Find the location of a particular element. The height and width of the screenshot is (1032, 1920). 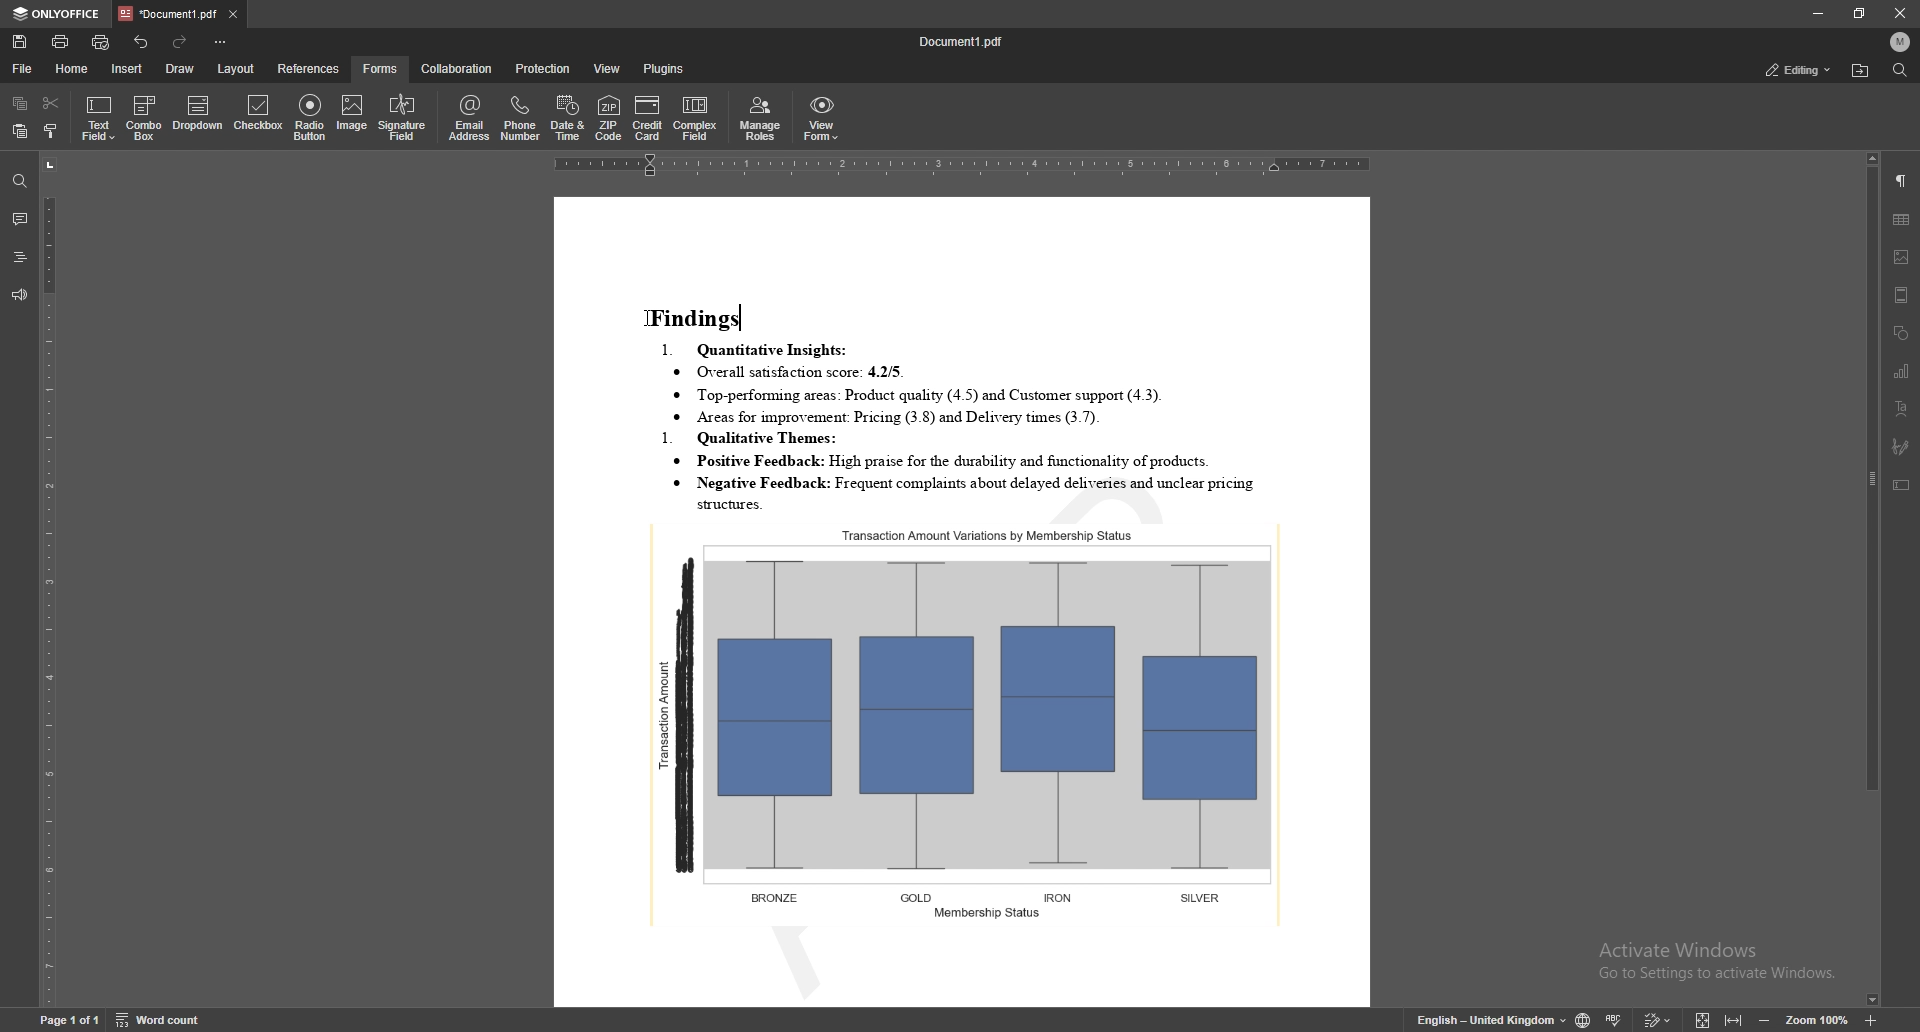

insert is located at coordinates (126, 68).